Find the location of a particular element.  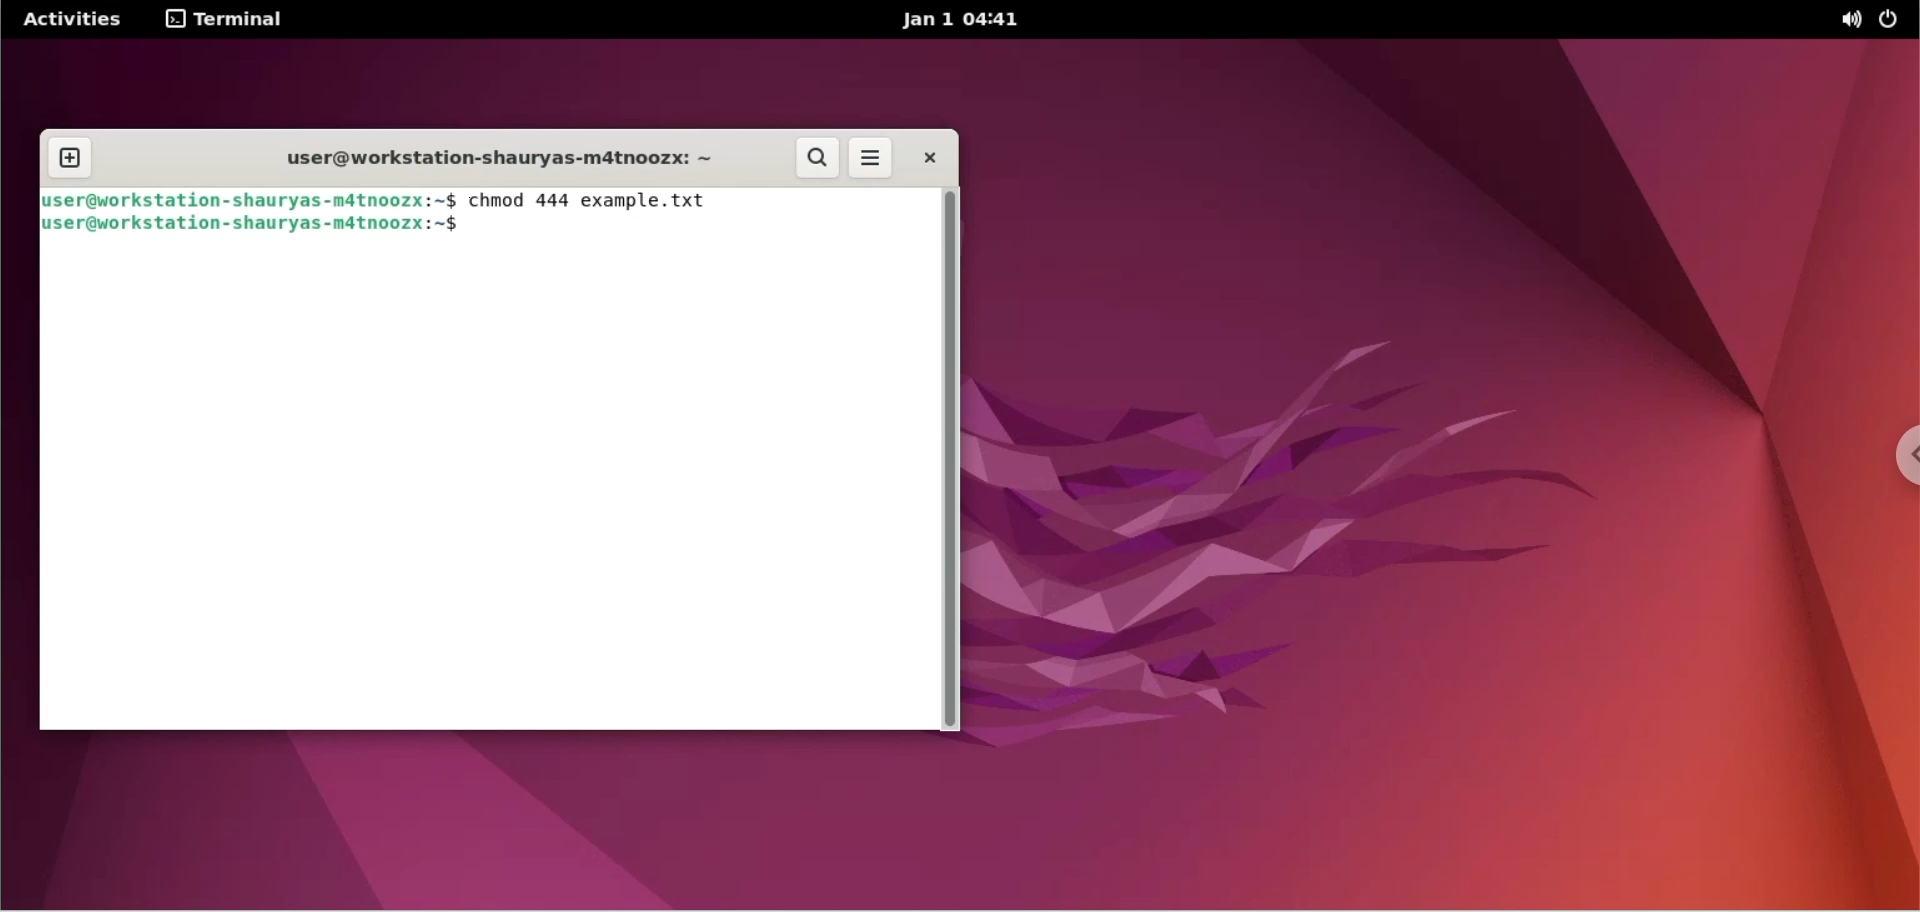

sound options  is located at coordinates (1850, 21).